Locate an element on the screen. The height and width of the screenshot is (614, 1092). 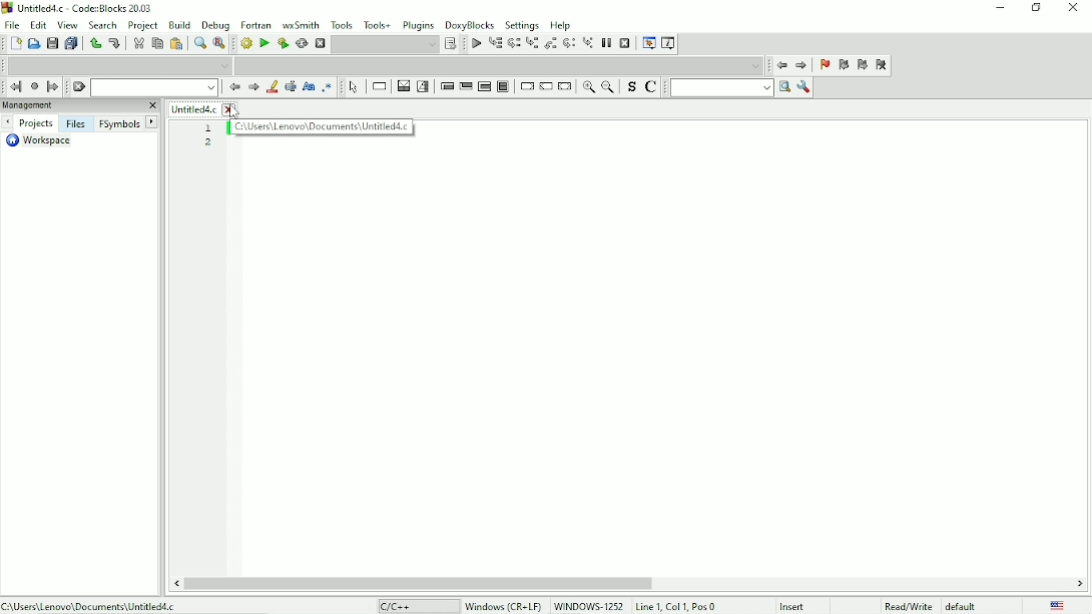
Step out is located at coordinates (549, 45).